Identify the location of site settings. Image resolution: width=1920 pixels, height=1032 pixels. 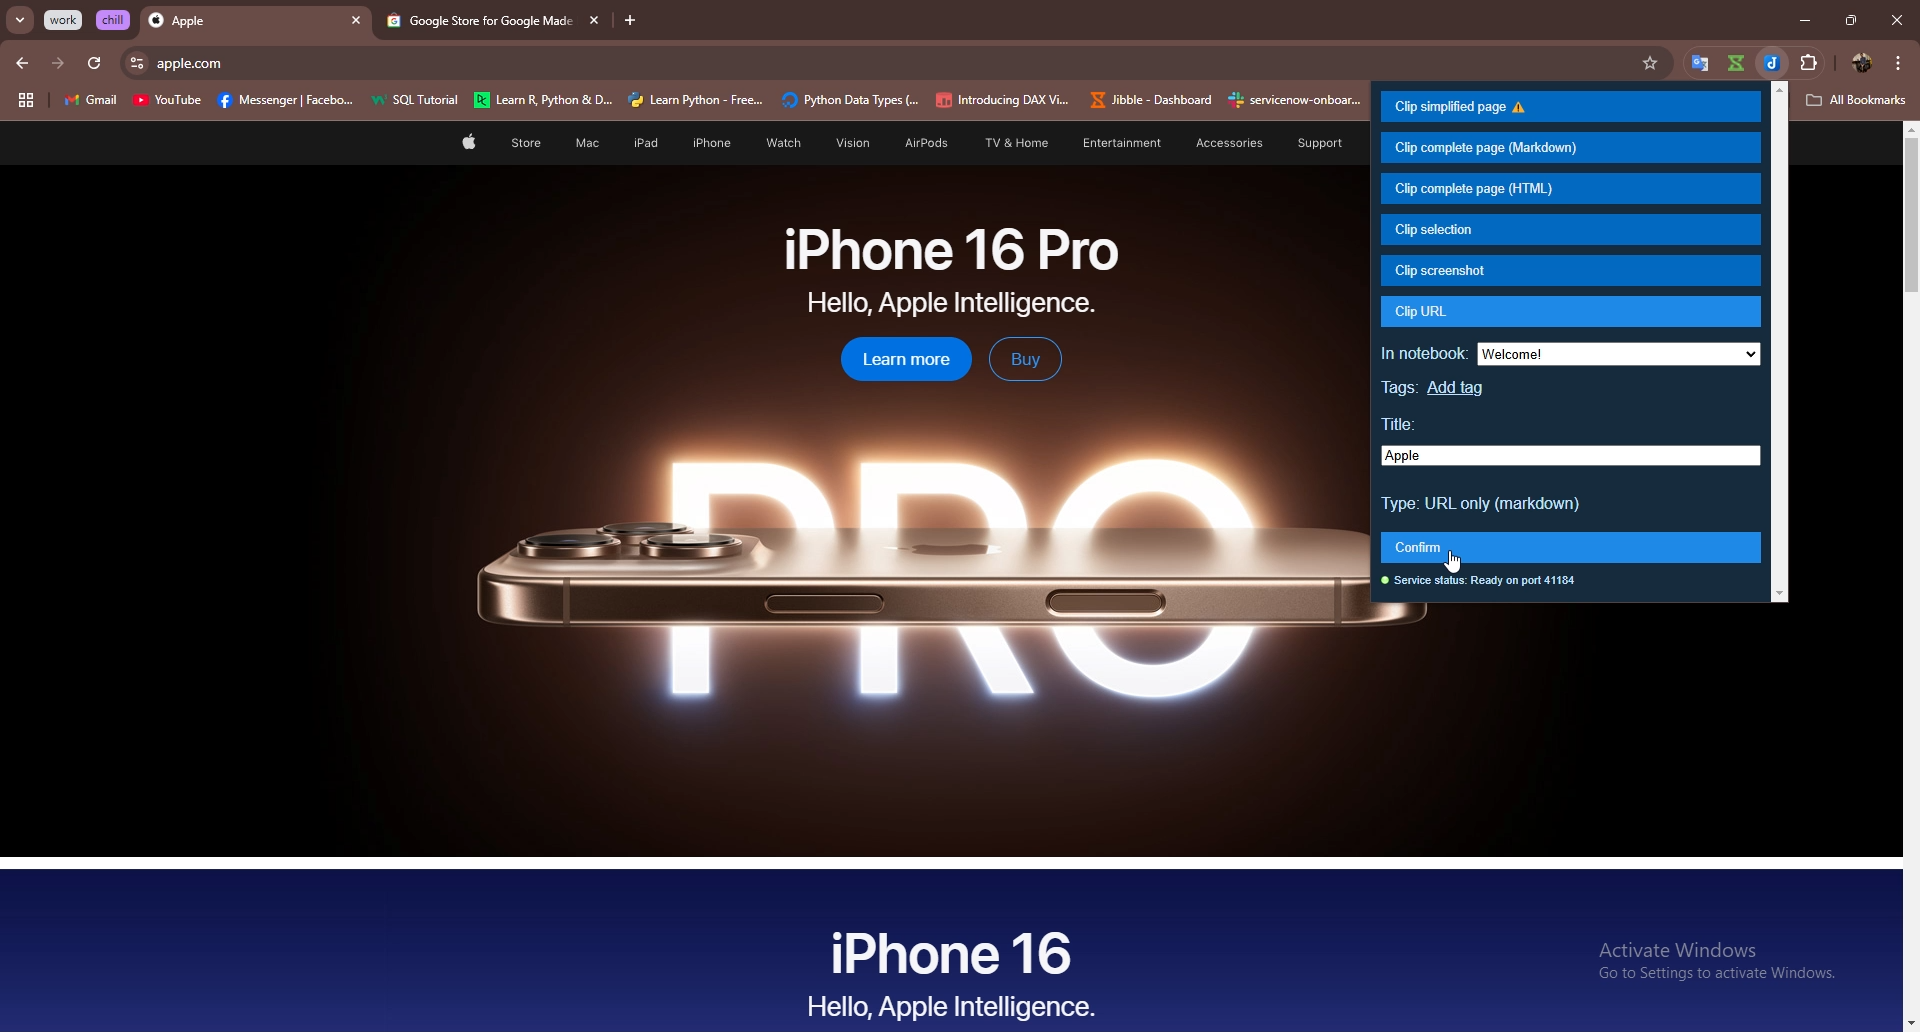
(135, 63).